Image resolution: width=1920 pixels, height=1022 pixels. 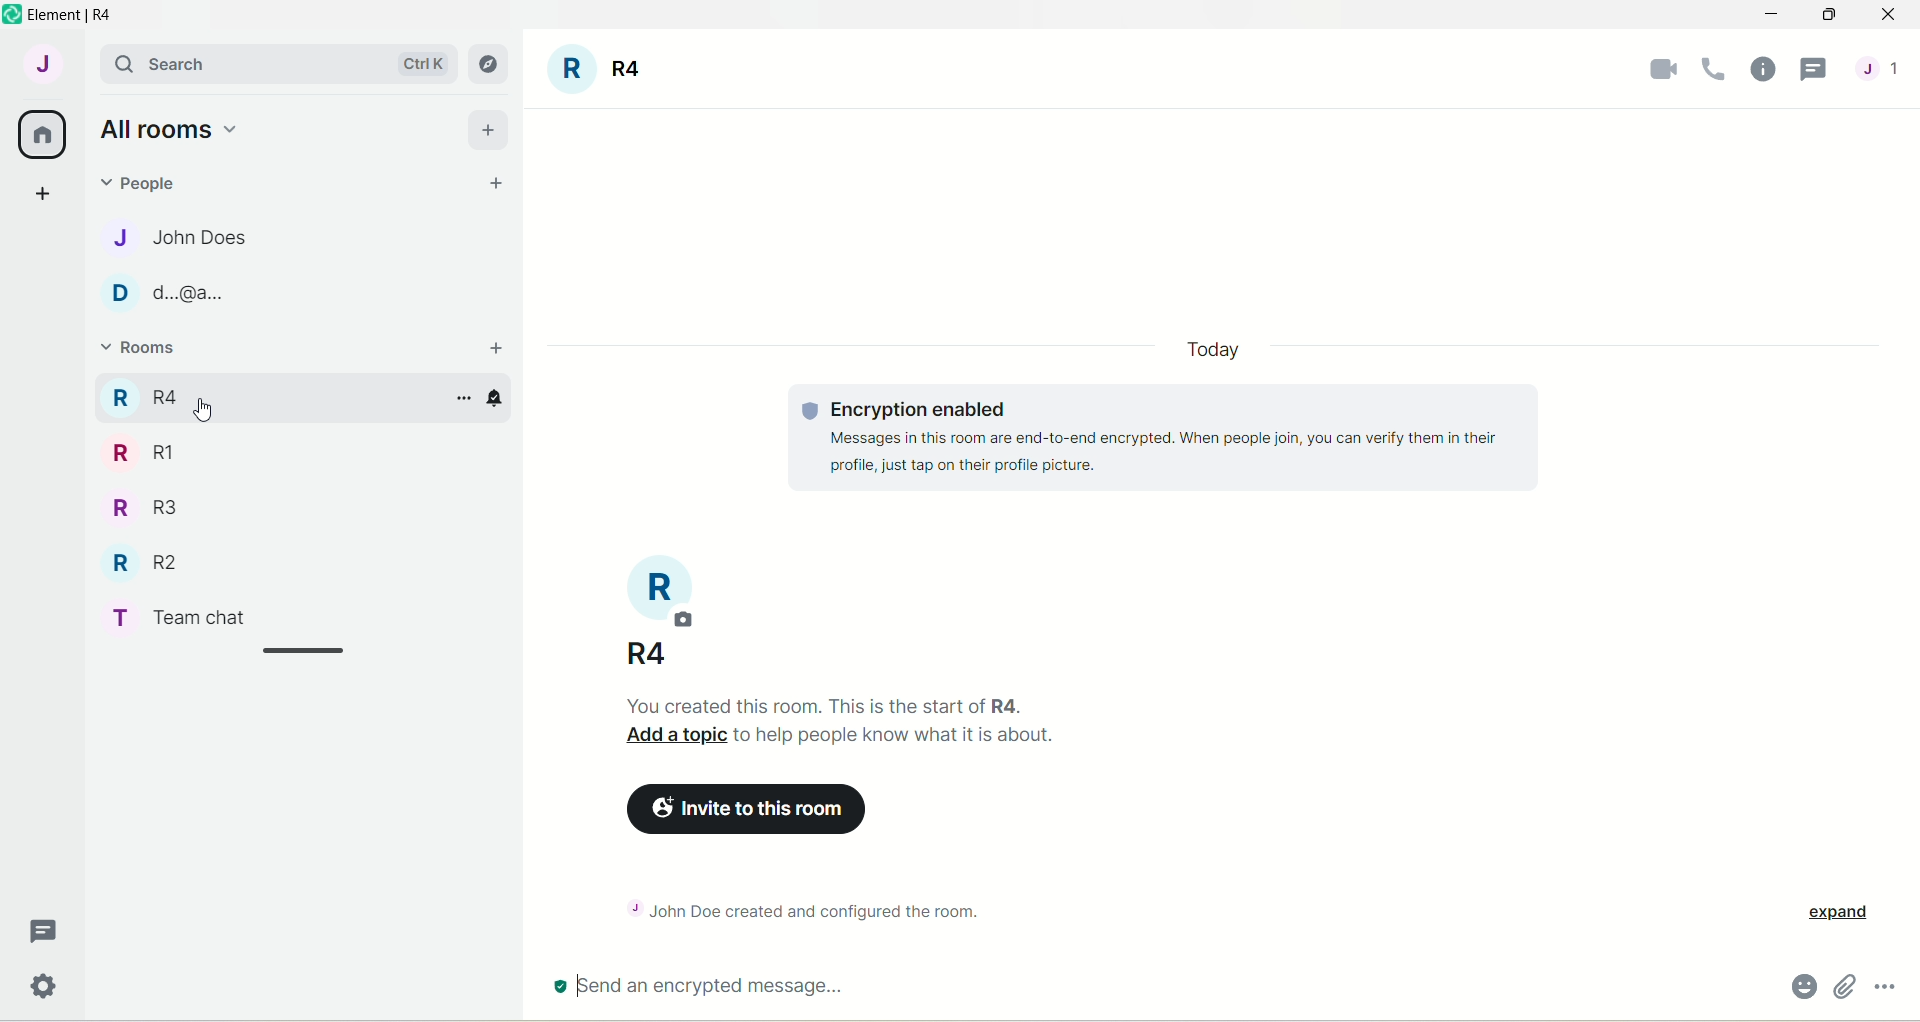 I want to click on attachments, so click(x=1846, y=986).